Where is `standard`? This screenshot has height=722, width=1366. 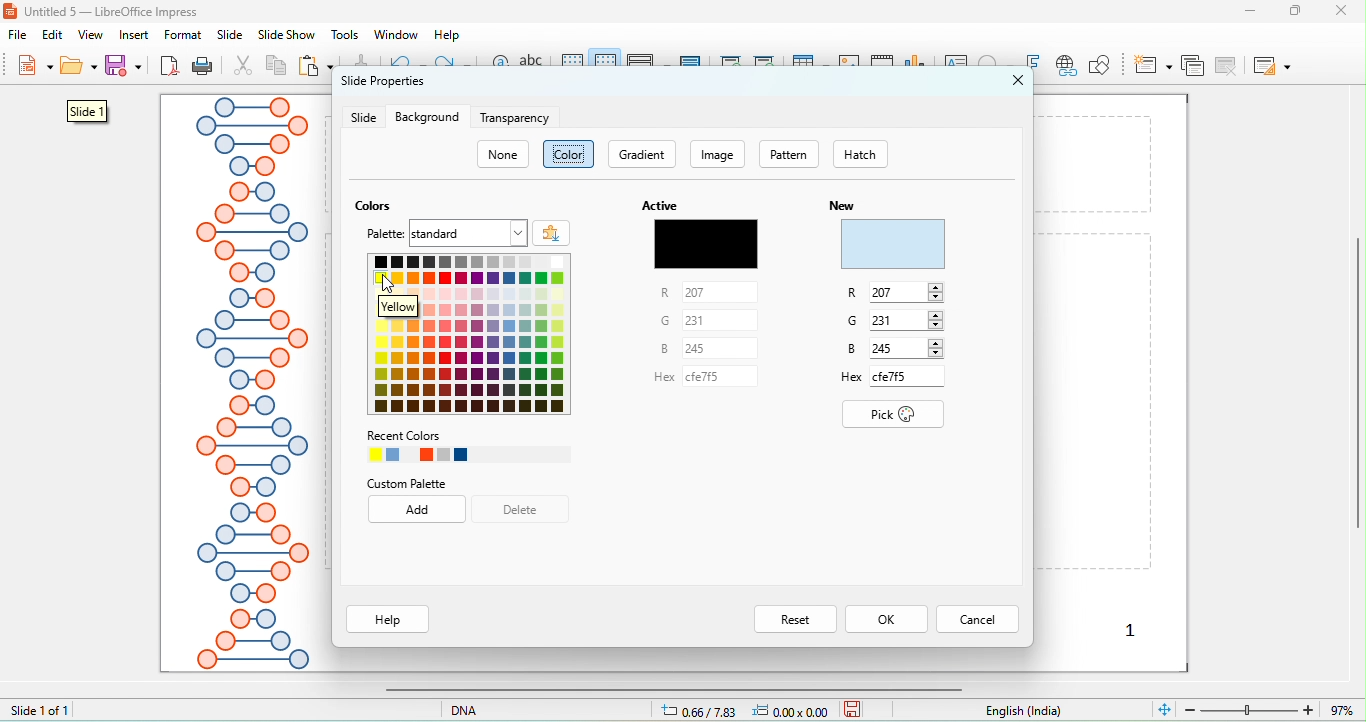 standard is located at coordinates (468, 233).